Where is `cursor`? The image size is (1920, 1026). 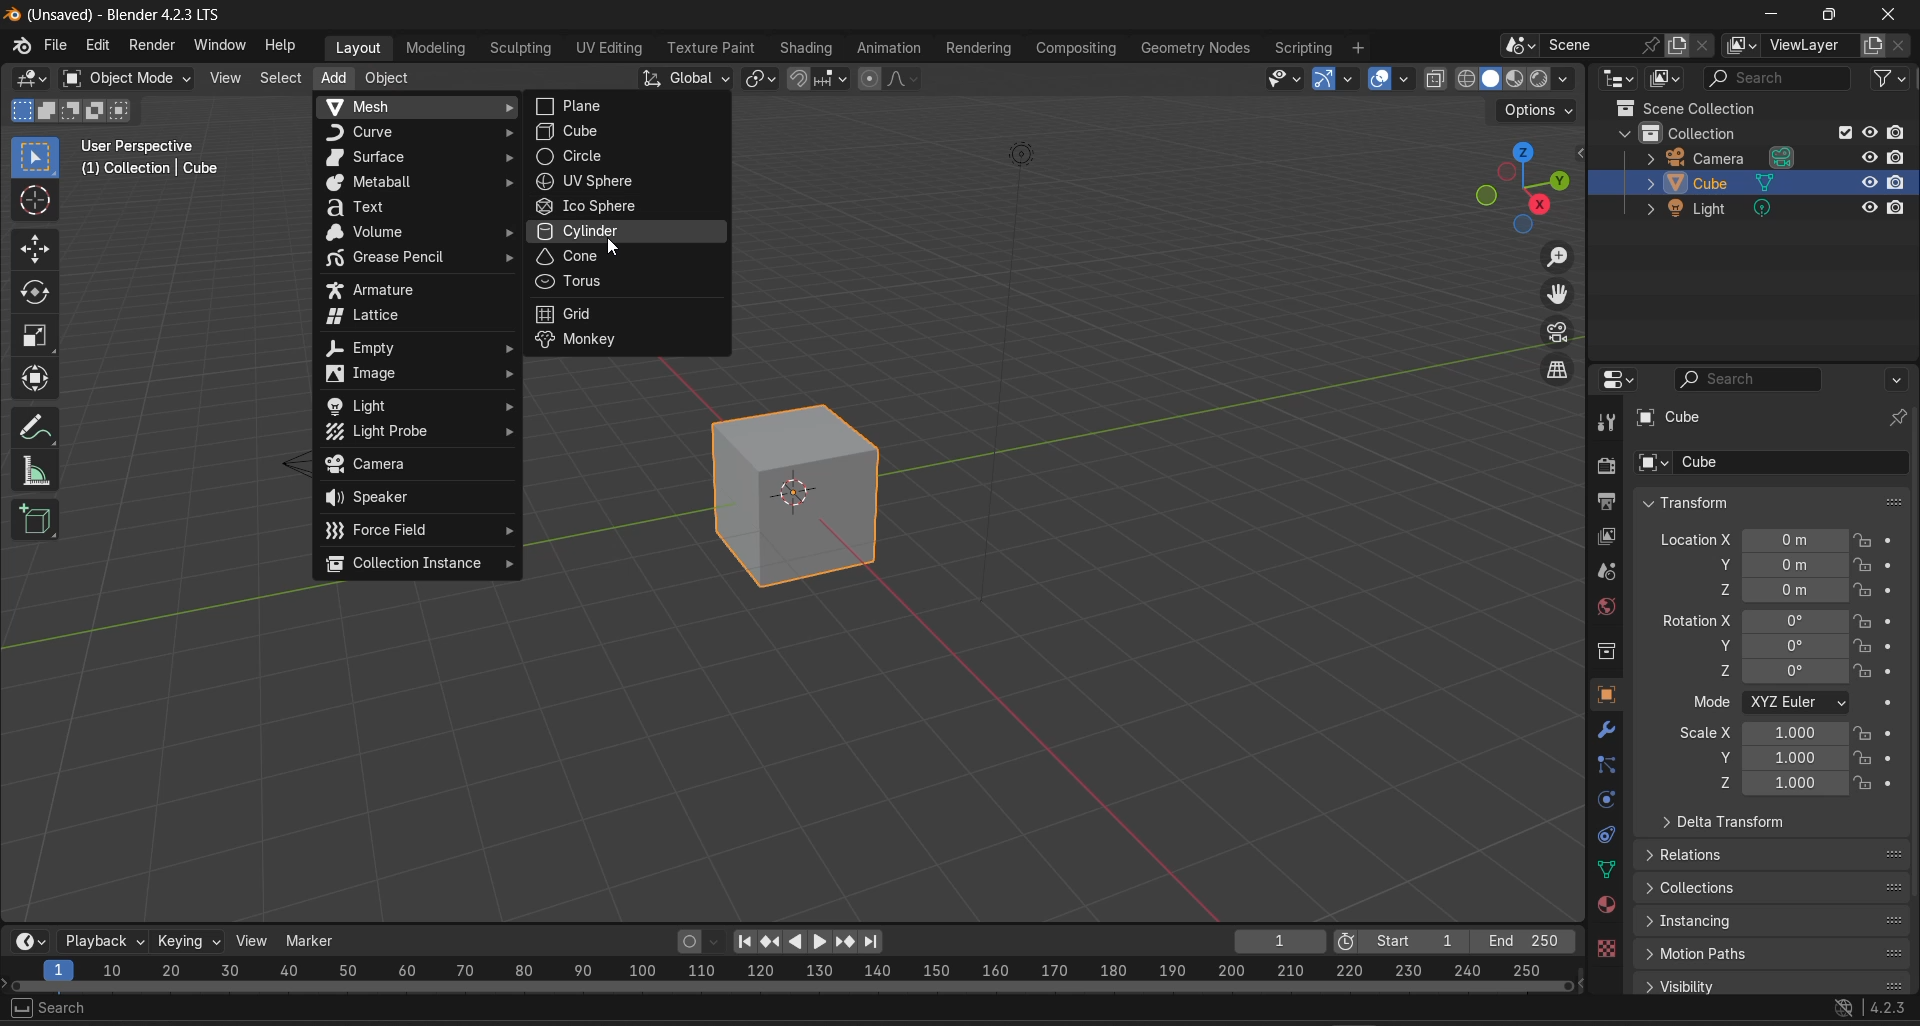
cursor is located at coordinates (613, 248).